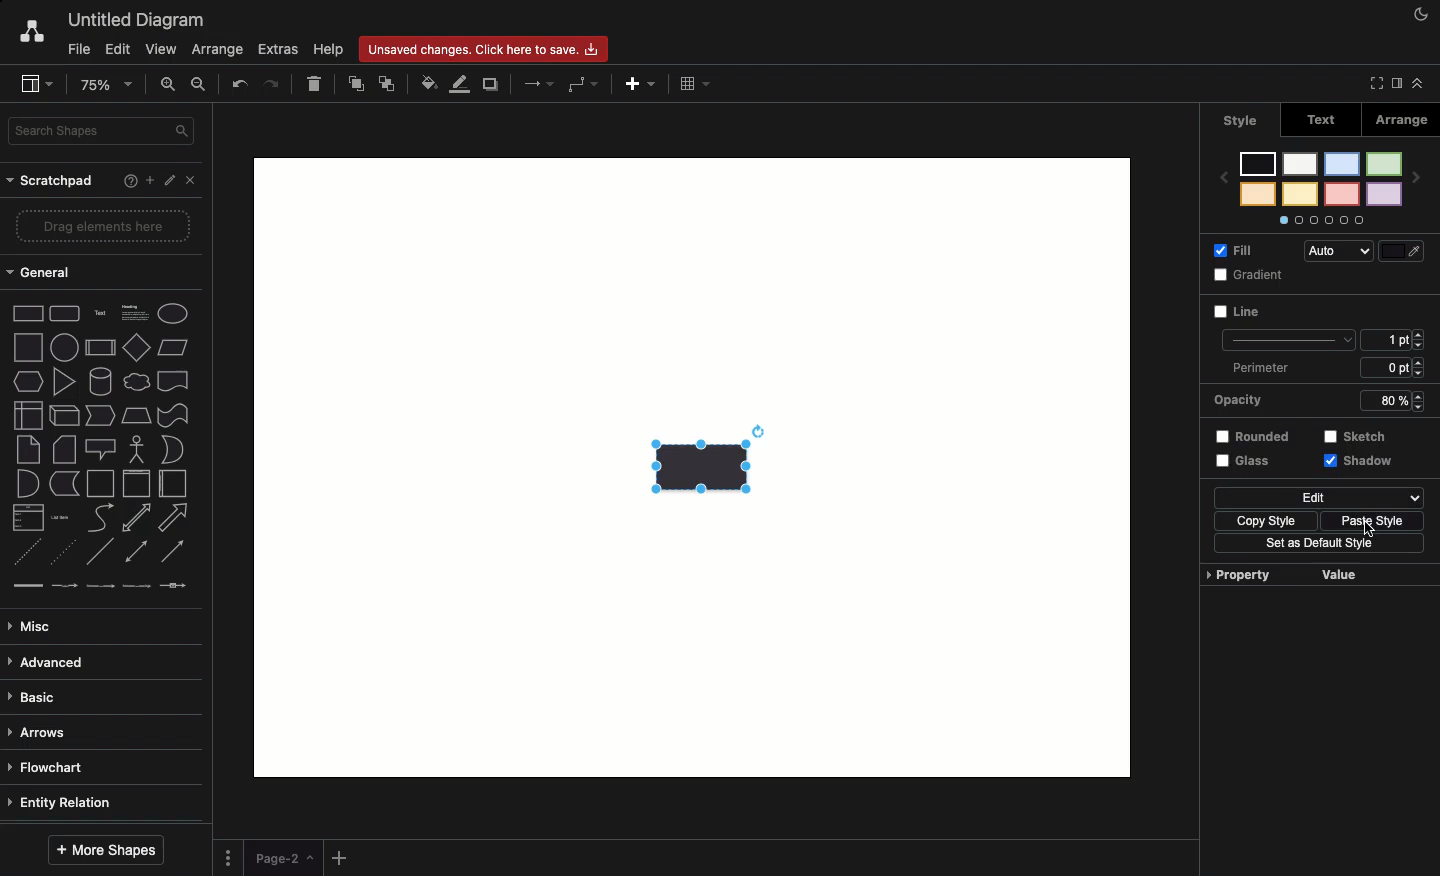 The height and width of the screenshot is (876, 1440). What do you see at coordinates (1405, 250) in the screenshot?
I see `Fill` at bounding box center [1405, 250].